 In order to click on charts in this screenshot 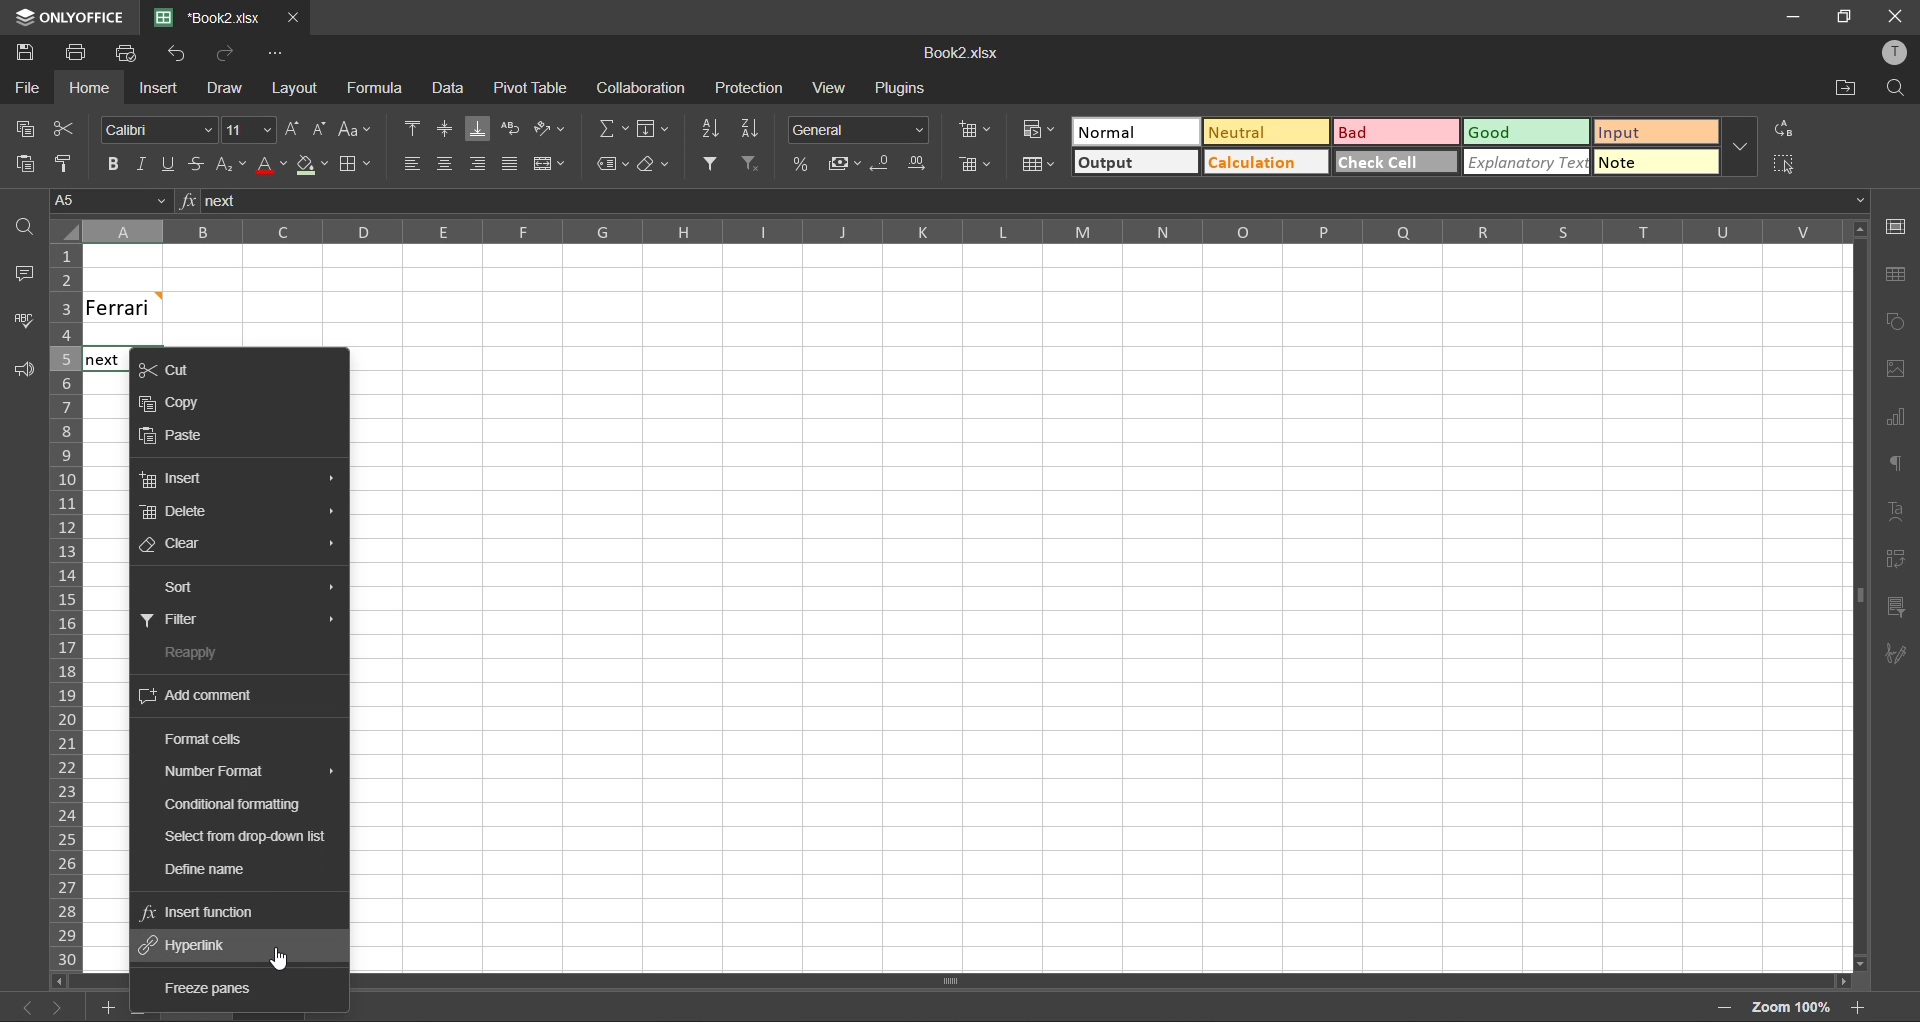, I will do `click(1895, 418)`.